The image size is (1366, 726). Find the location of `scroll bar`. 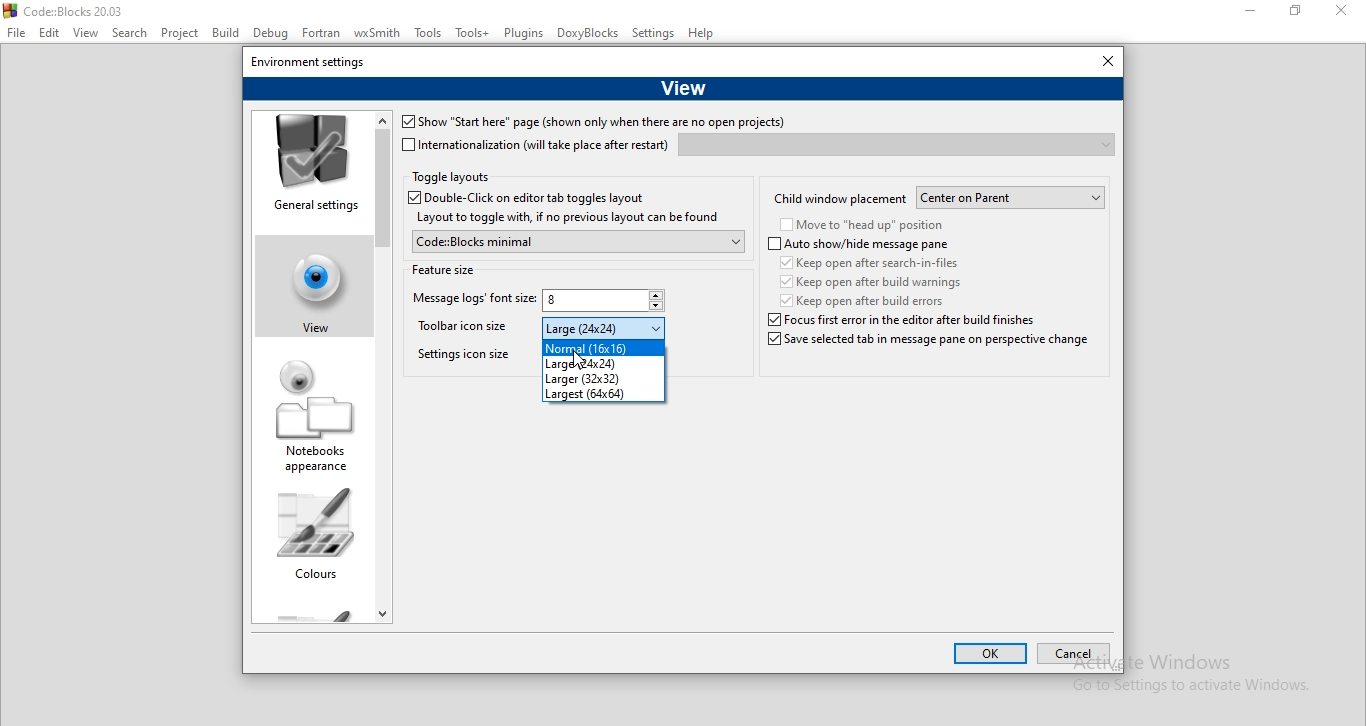

scroll bar is located at coordinates (383, 364).